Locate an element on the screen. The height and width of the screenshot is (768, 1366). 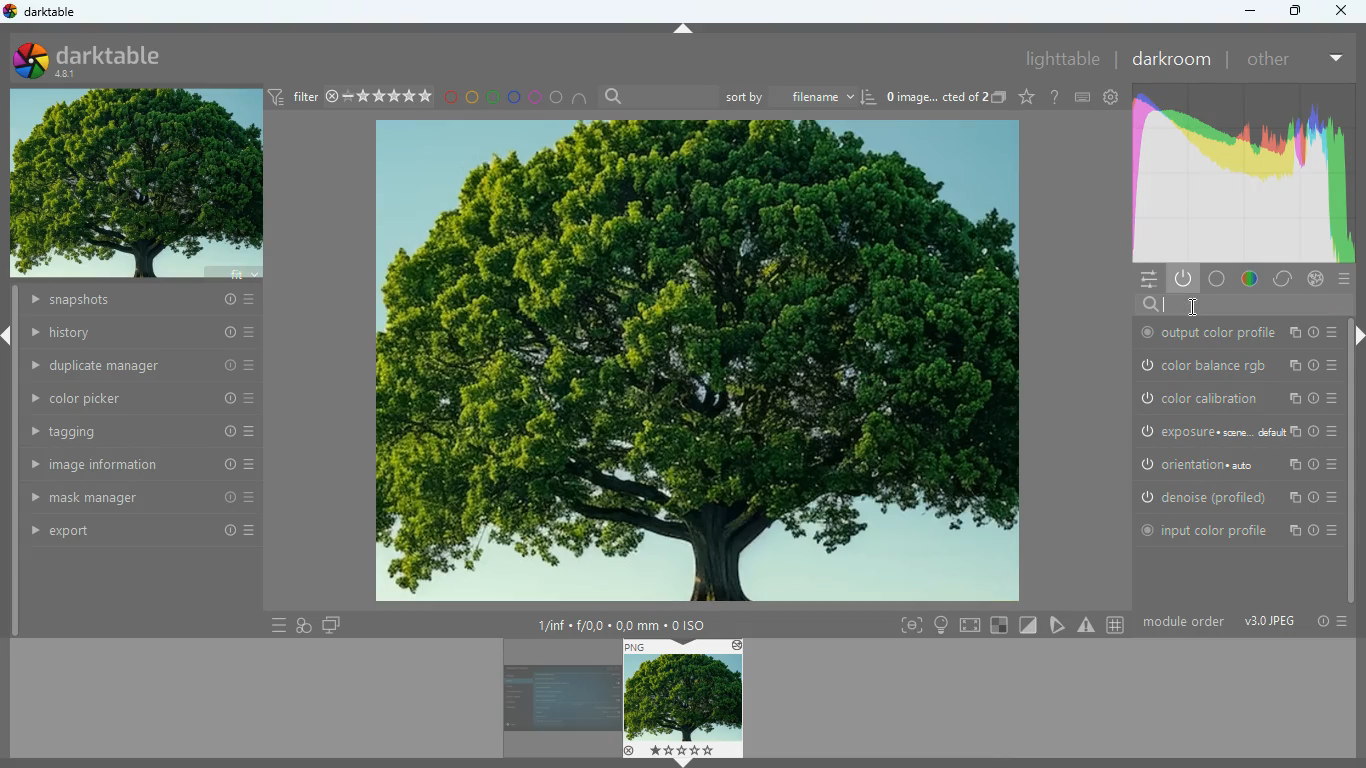
denoise is located at coordinates (1235, 496).